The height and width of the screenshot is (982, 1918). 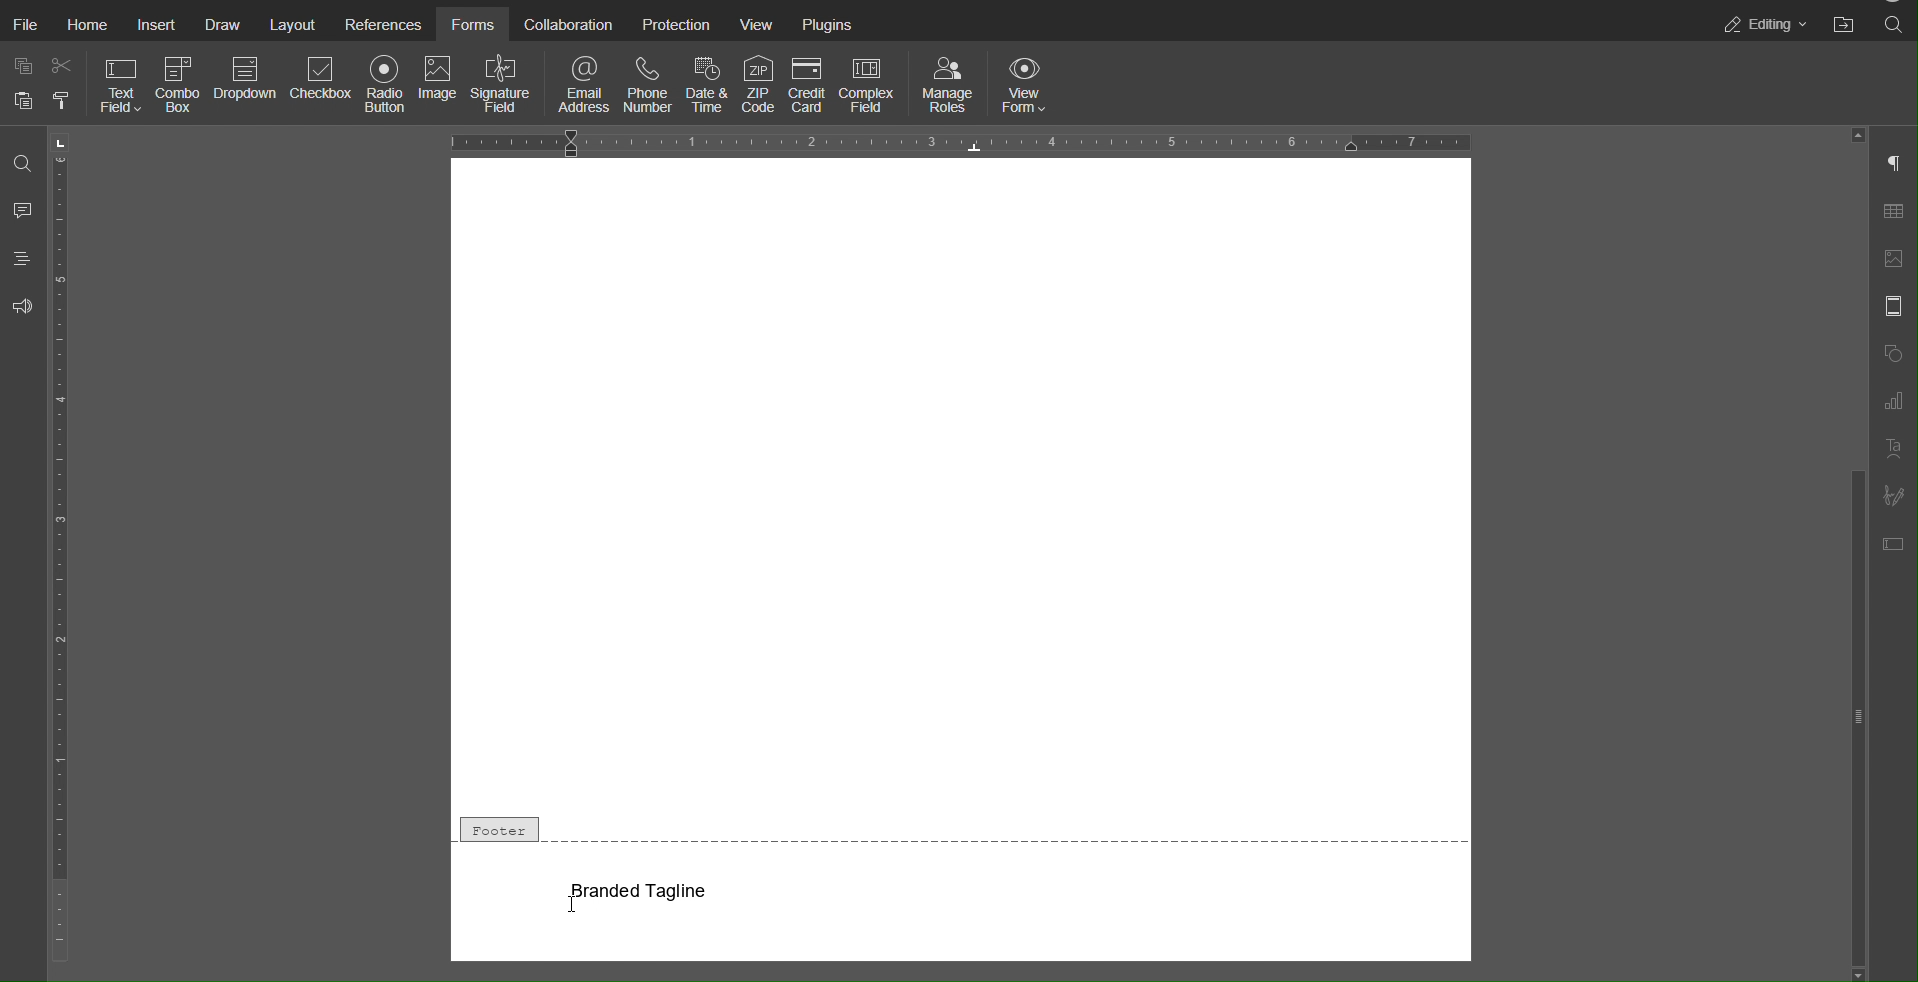 What do you see at coordinates (385, 86) in the screenshot?
I see `Radio Button` at bounding box center [385, 86].